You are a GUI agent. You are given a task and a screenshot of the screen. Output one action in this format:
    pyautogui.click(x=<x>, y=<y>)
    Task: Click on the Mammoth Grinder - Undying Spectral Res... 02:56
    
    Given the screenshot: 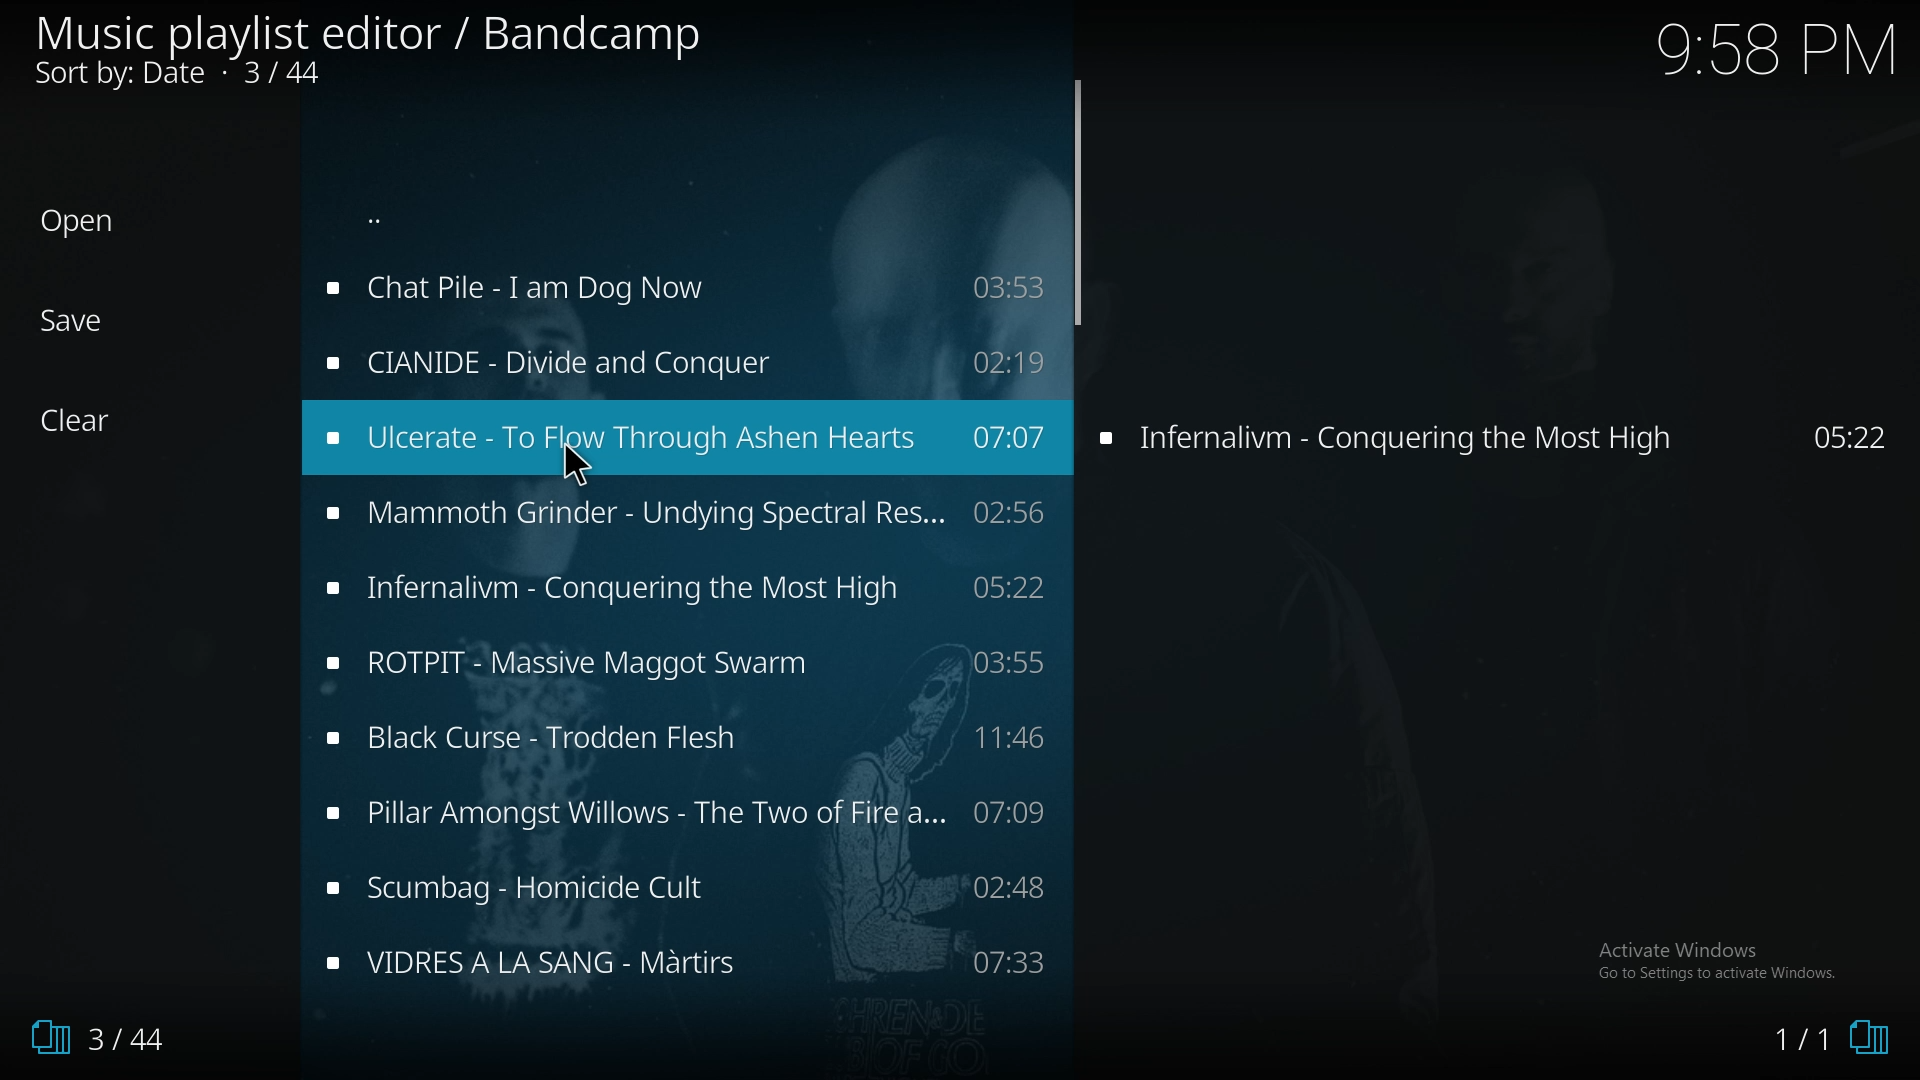 What is the action you would take?
    pyautogui.click(x=682, y=515)
    